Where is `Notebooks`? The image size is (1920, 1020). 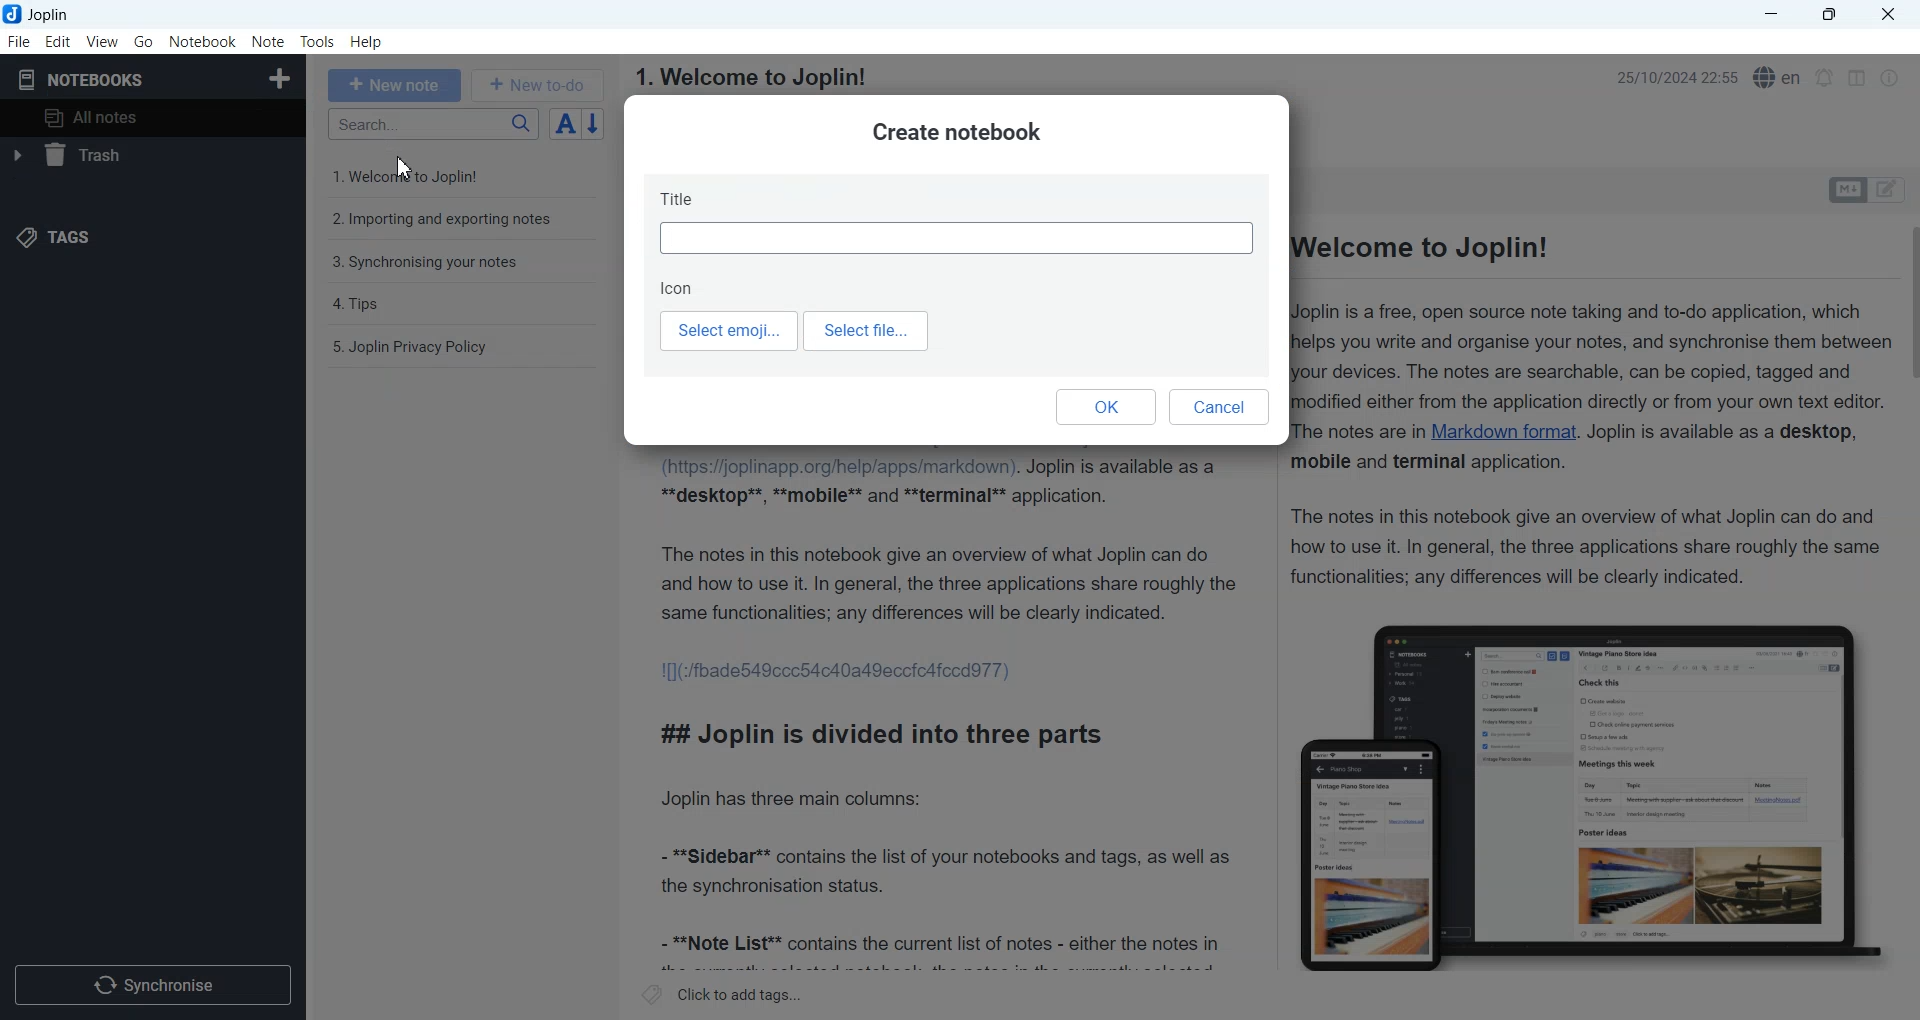
Notebooks is located at coordinates (81, 79).